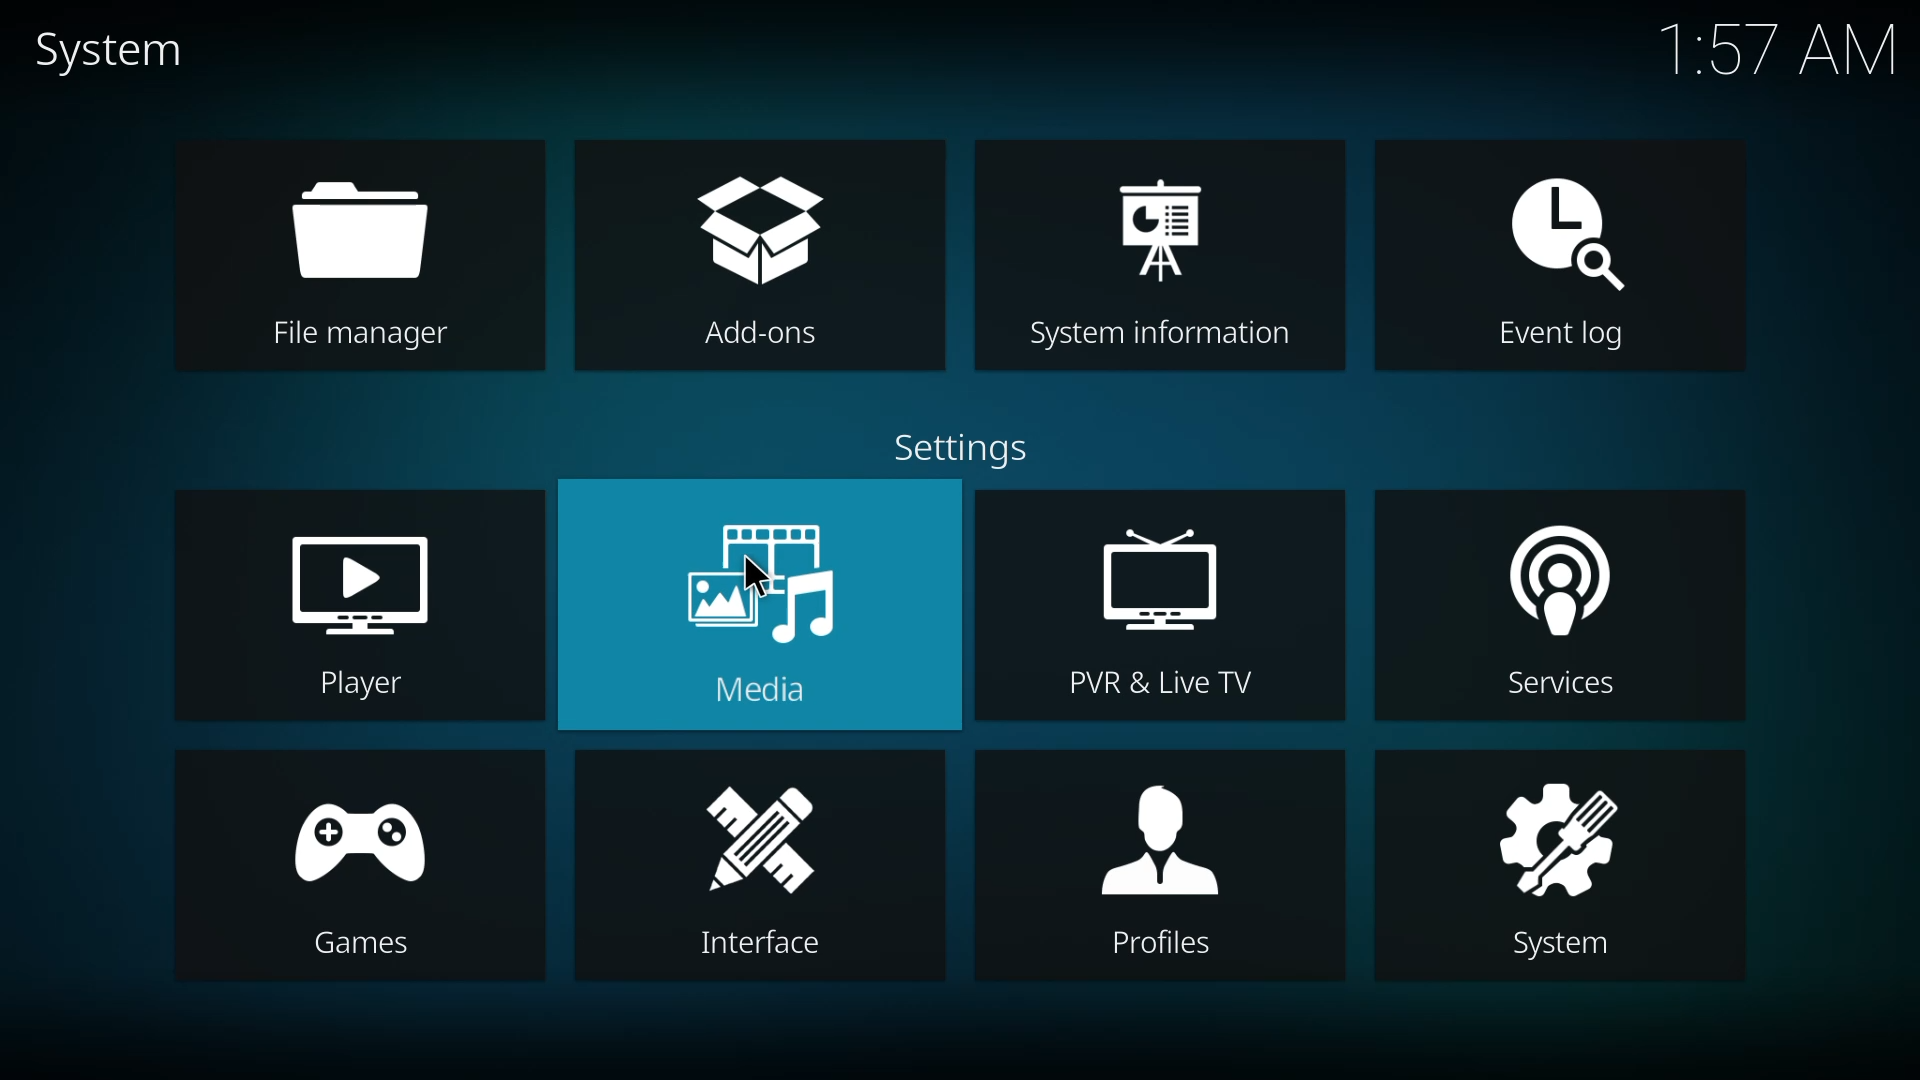 The height and width of the screenshot is (1080, 1920). I want to click on settings, so click(957, 449).